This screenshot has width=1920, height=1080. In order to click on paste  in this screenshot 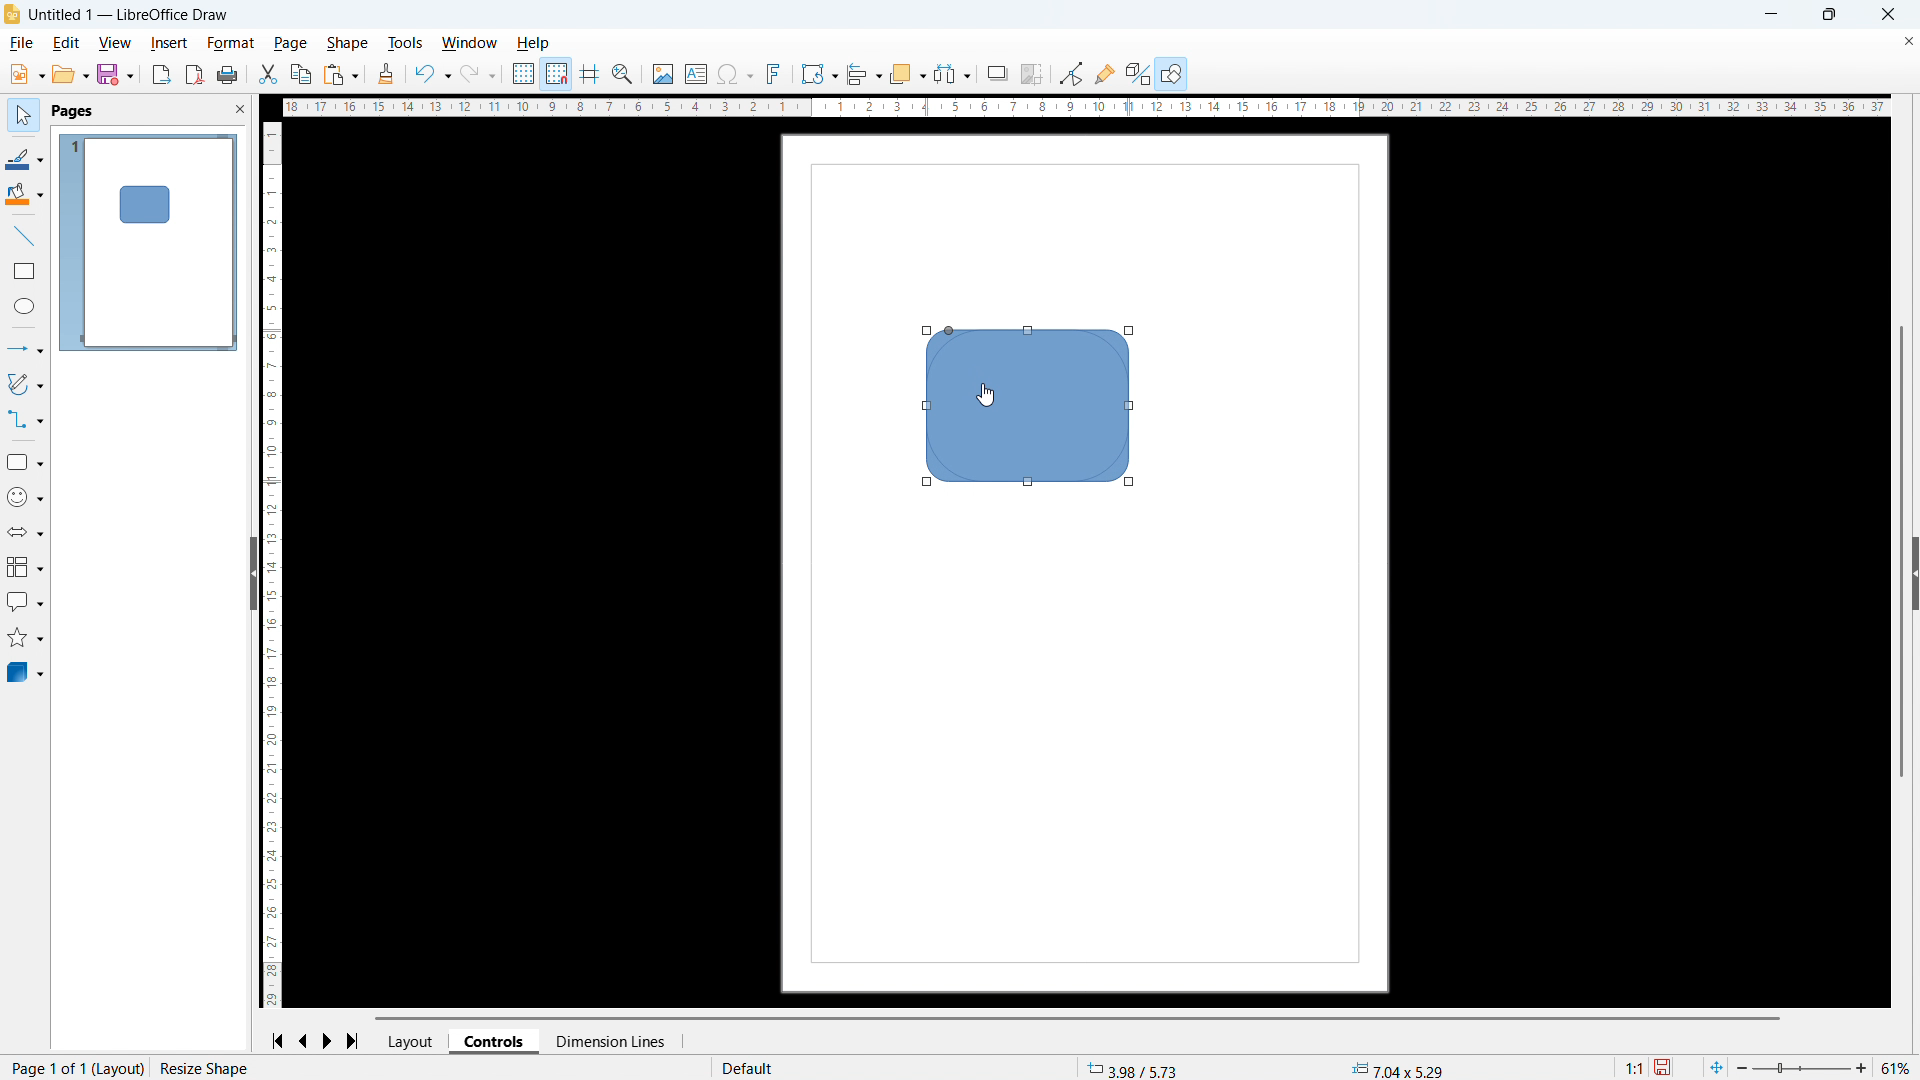, I will do `click(341, 76)`.